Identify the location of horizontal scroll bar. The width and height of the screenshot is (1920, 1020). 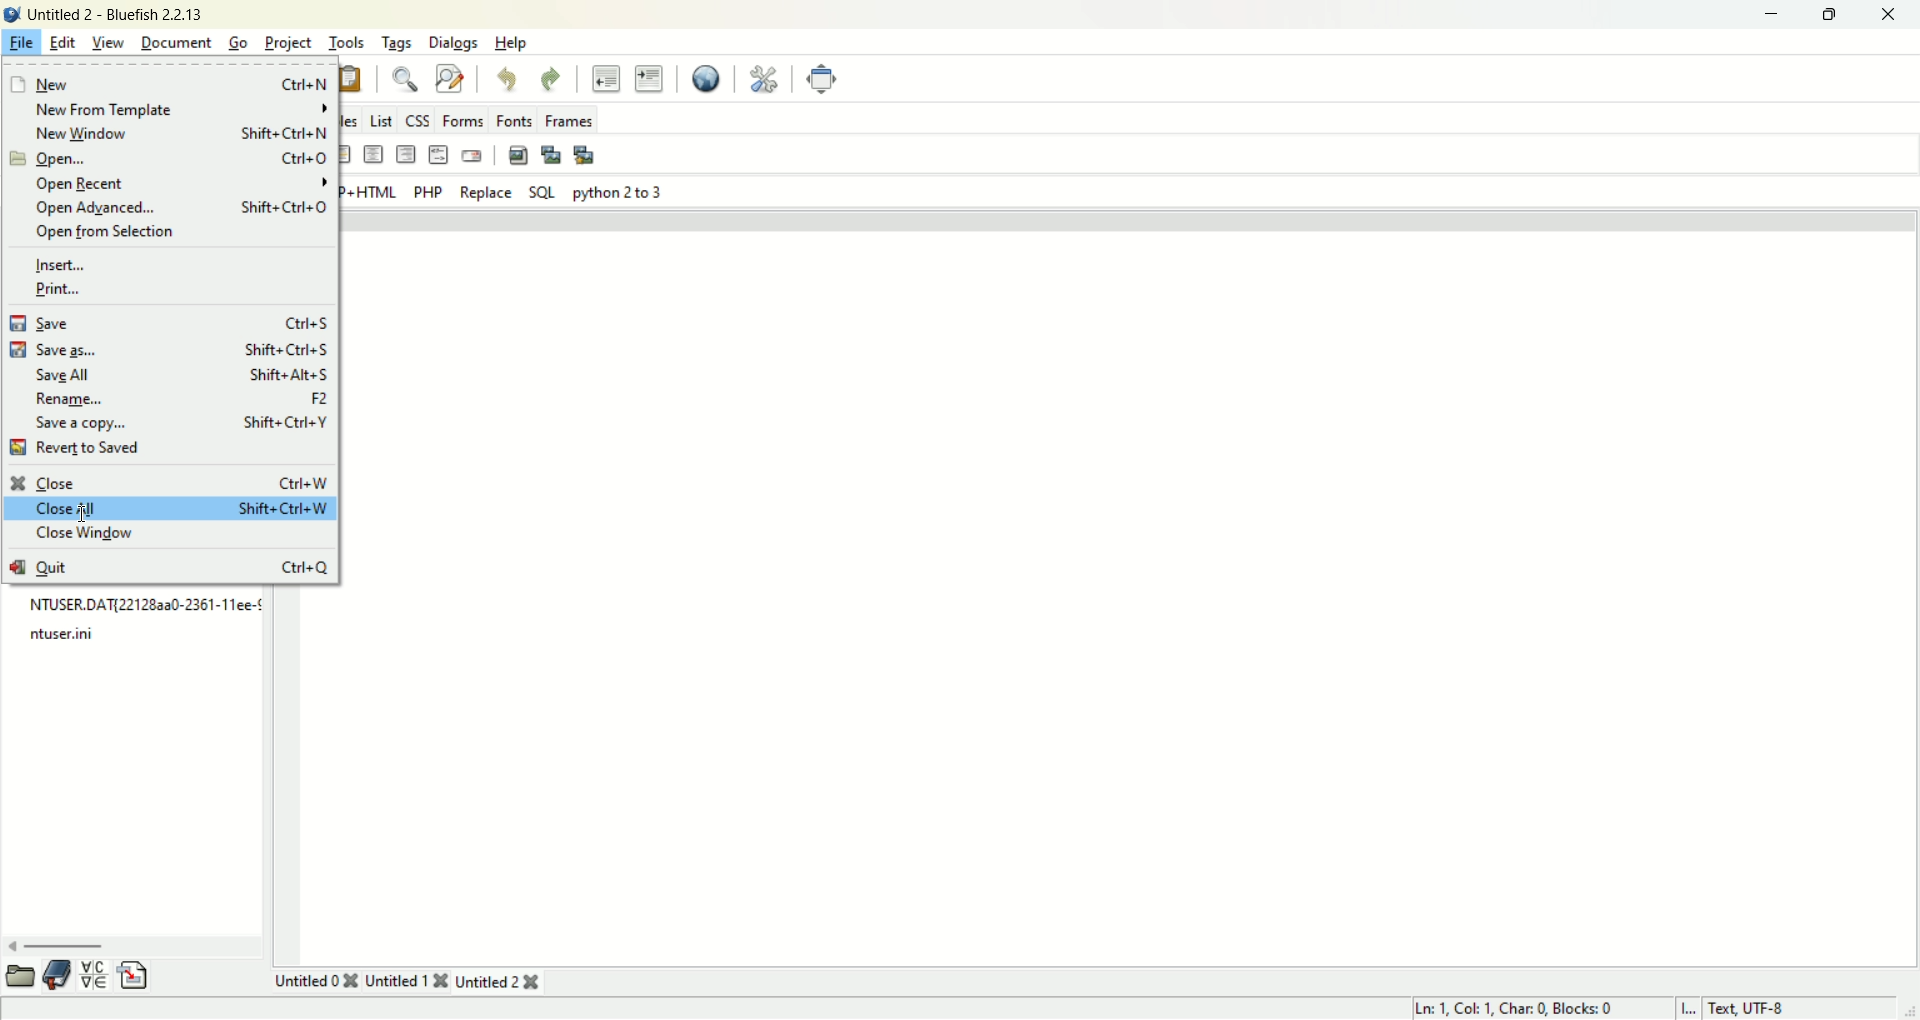
(133, 945).